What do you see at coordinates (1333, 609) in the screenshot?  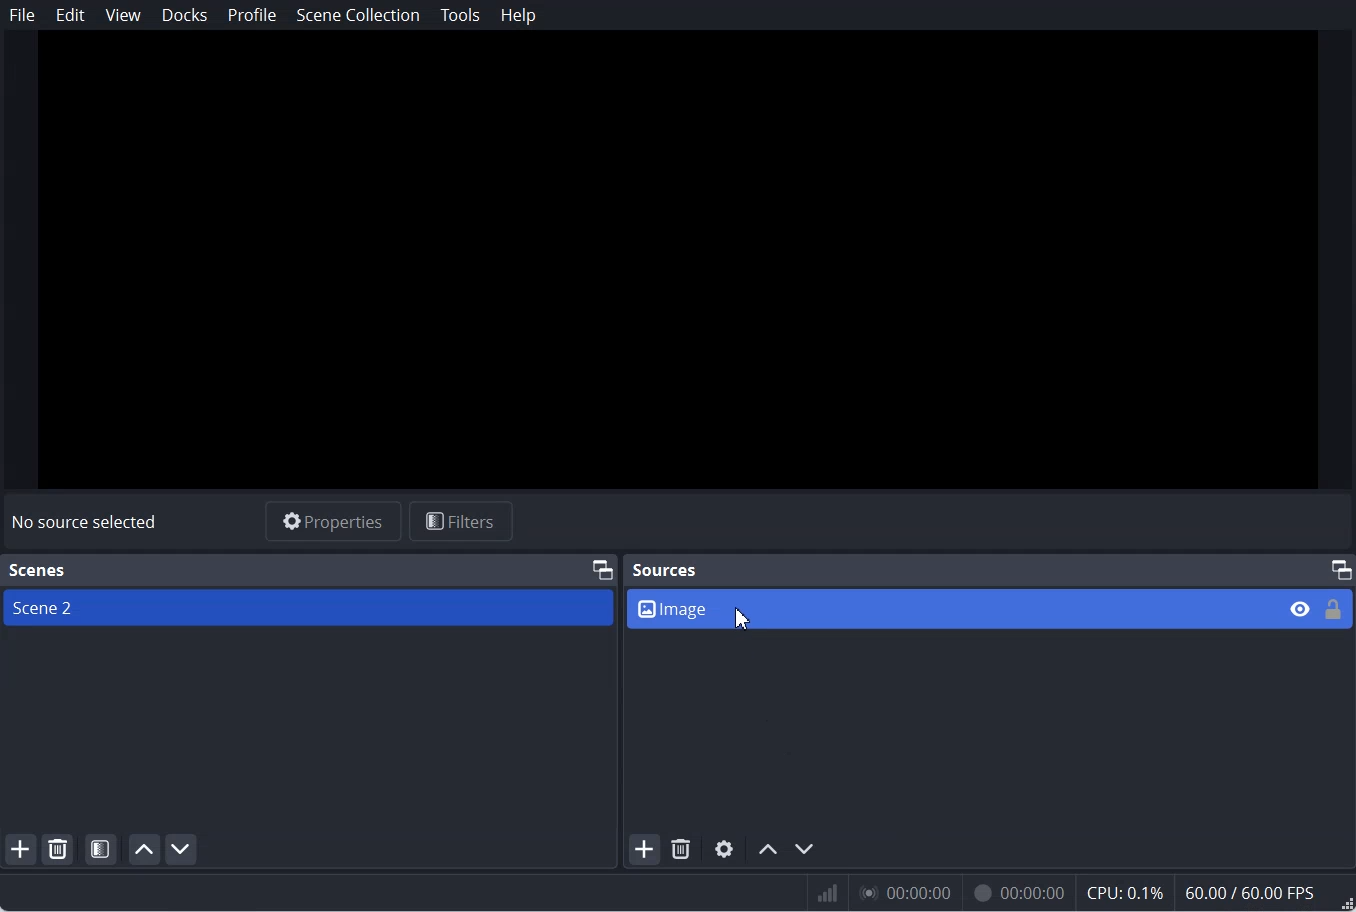 I see `Lock` at bounding box center [1333, 609].